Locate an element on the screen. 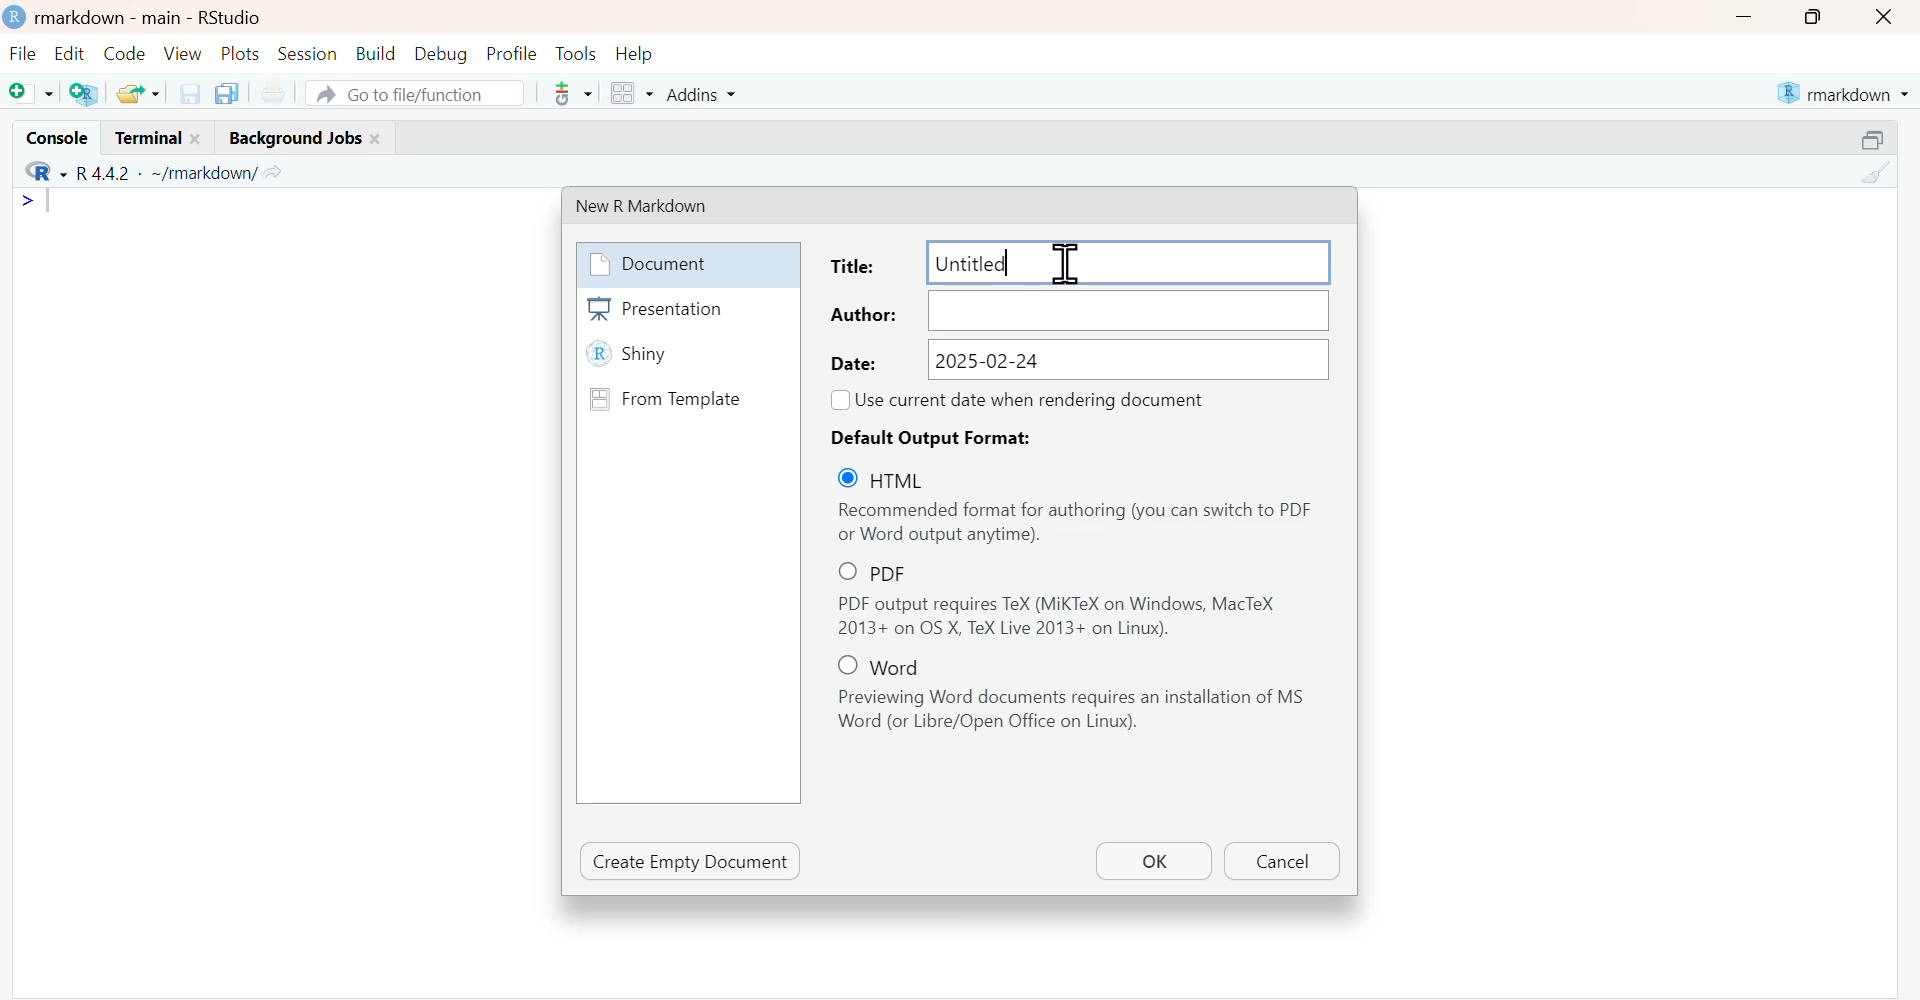 This screenshot has width=1920, height=1000. Create a project is located at coordinates (84, 92).